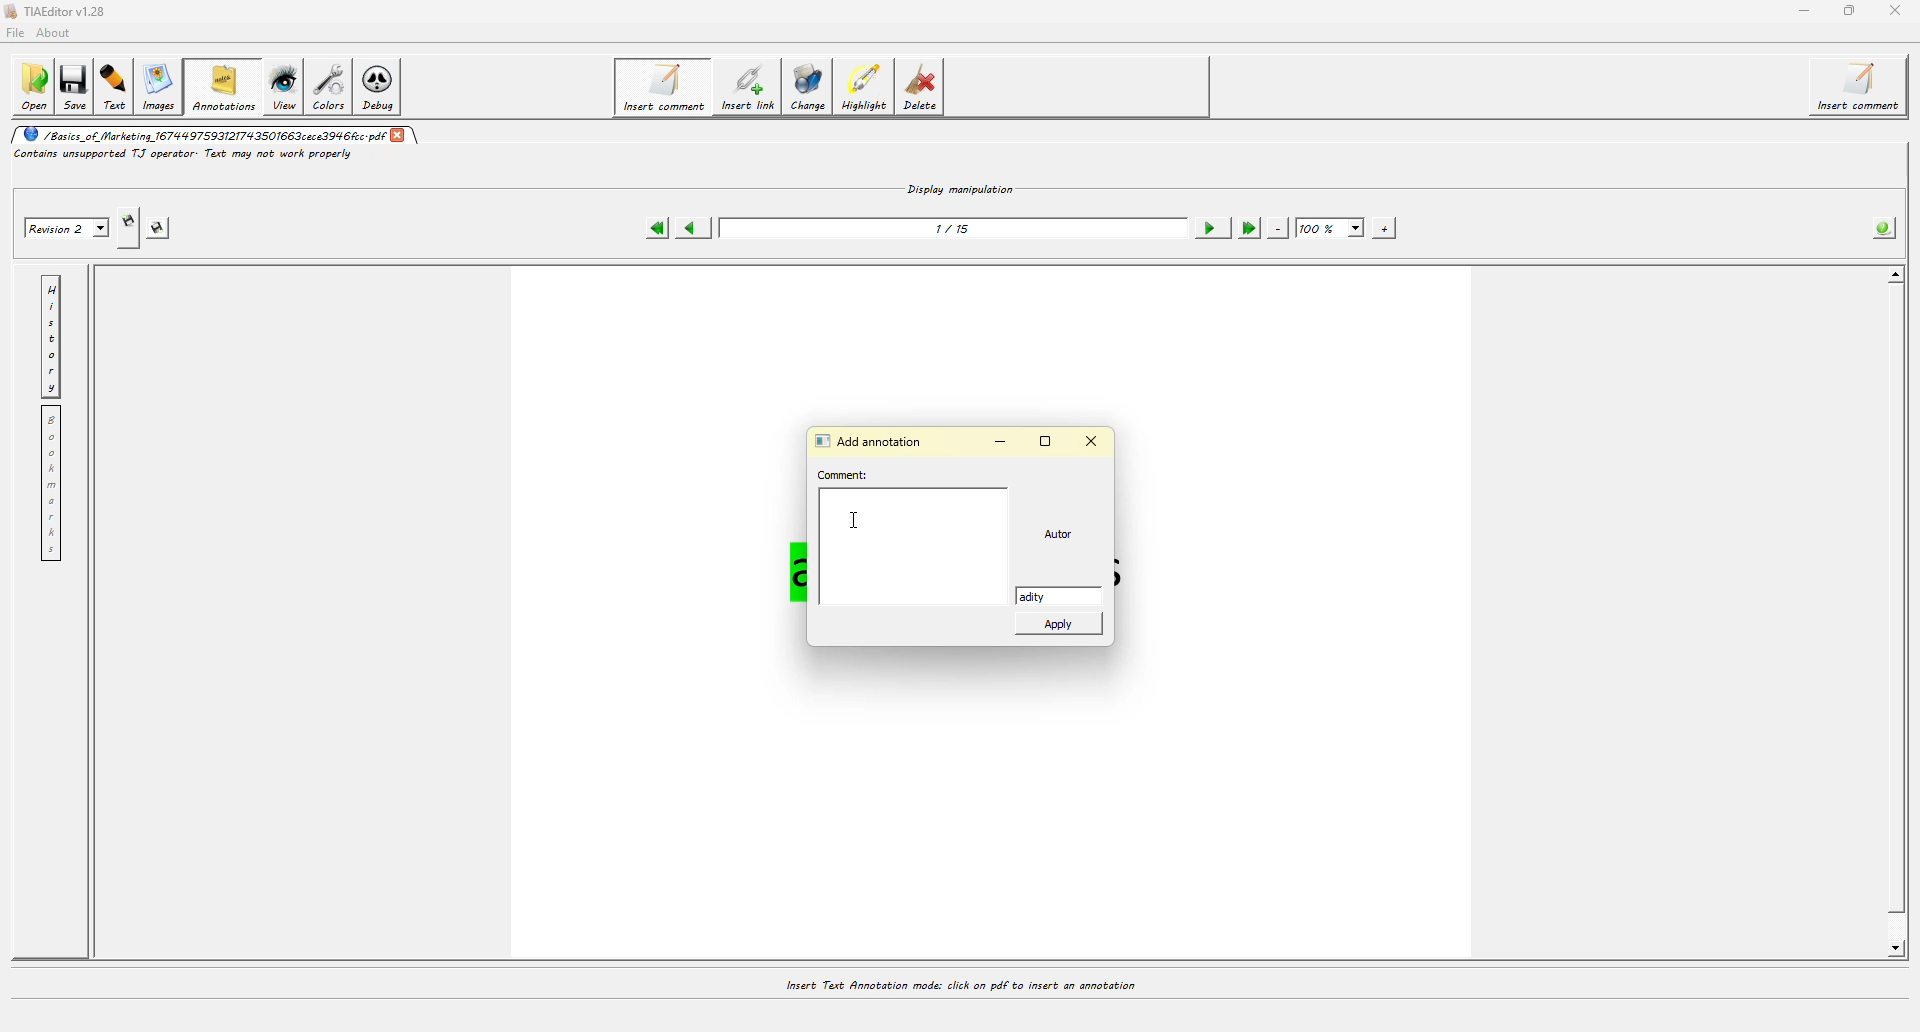 The height and width of the screenshot is (1032, 1920). What do you see at coordinates (58, 32) in the screenshot?
I see `about` at bounding box center [58, 32].